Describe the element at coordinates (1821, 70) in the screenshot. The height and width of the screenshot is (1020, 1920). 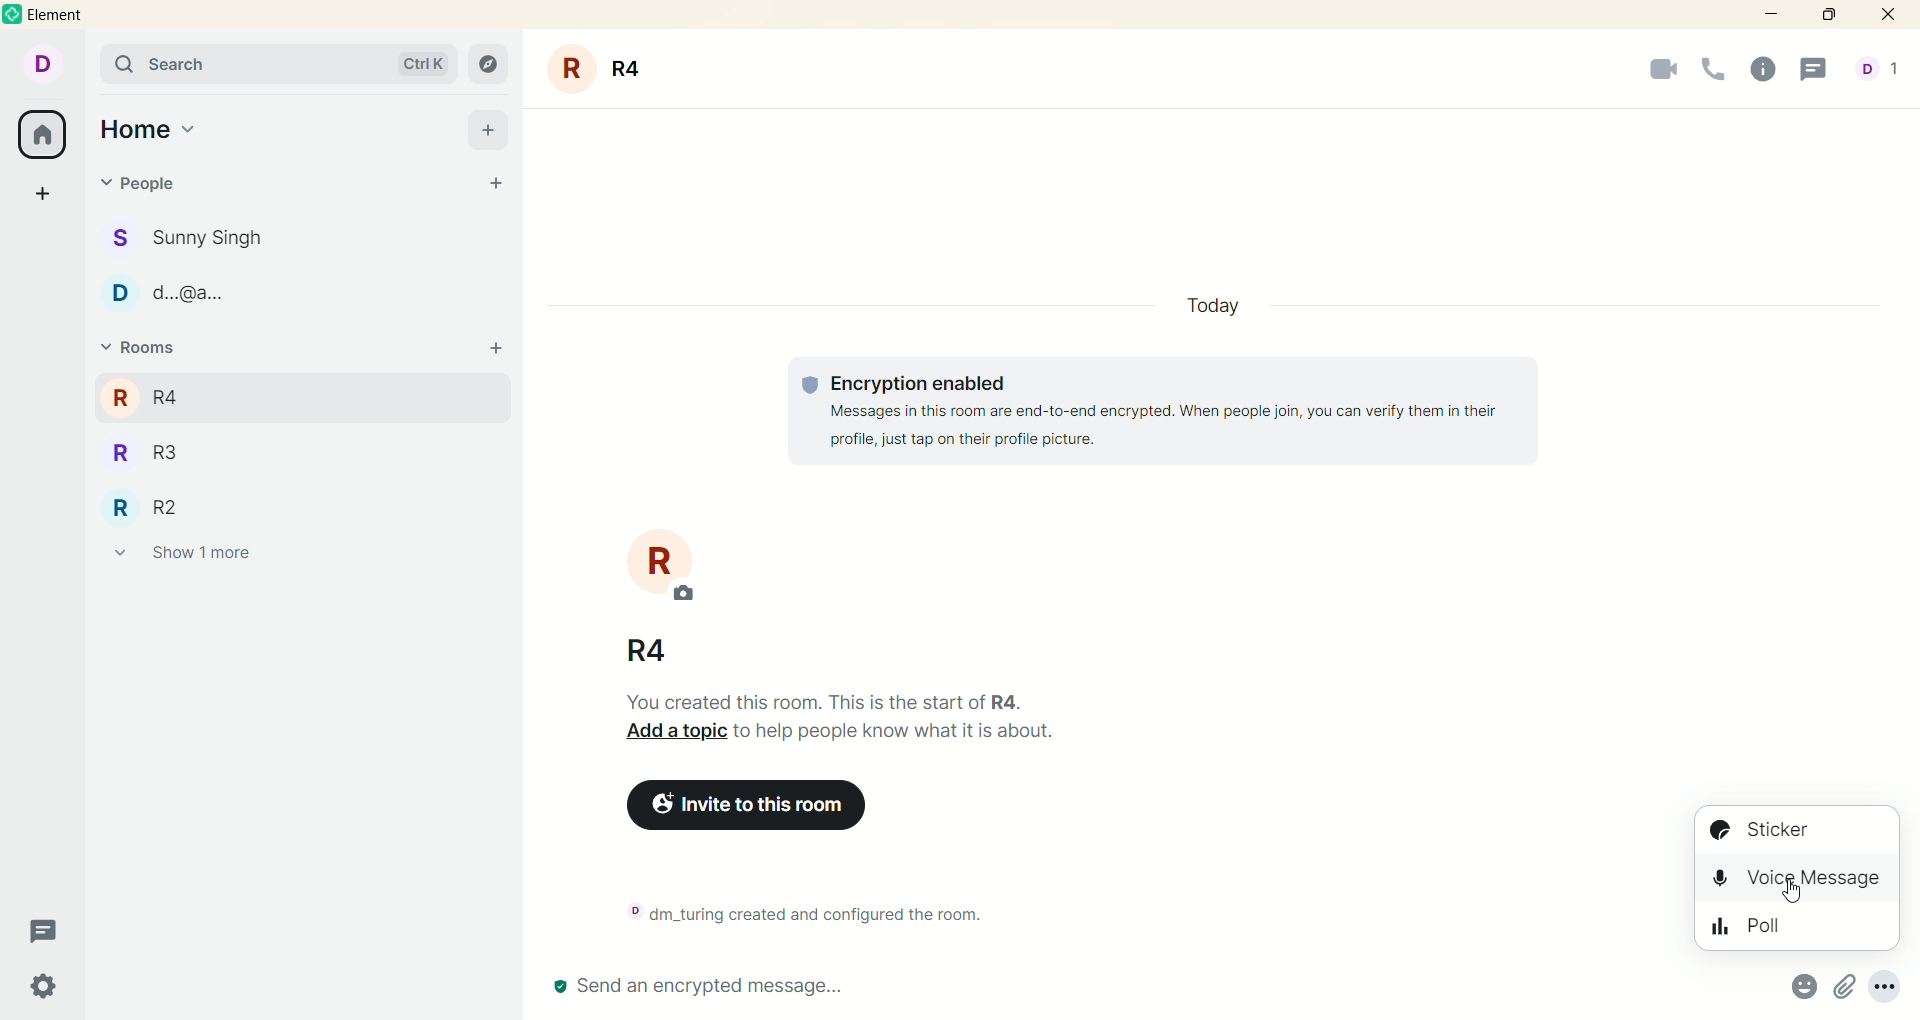
I see `threads` at that location.